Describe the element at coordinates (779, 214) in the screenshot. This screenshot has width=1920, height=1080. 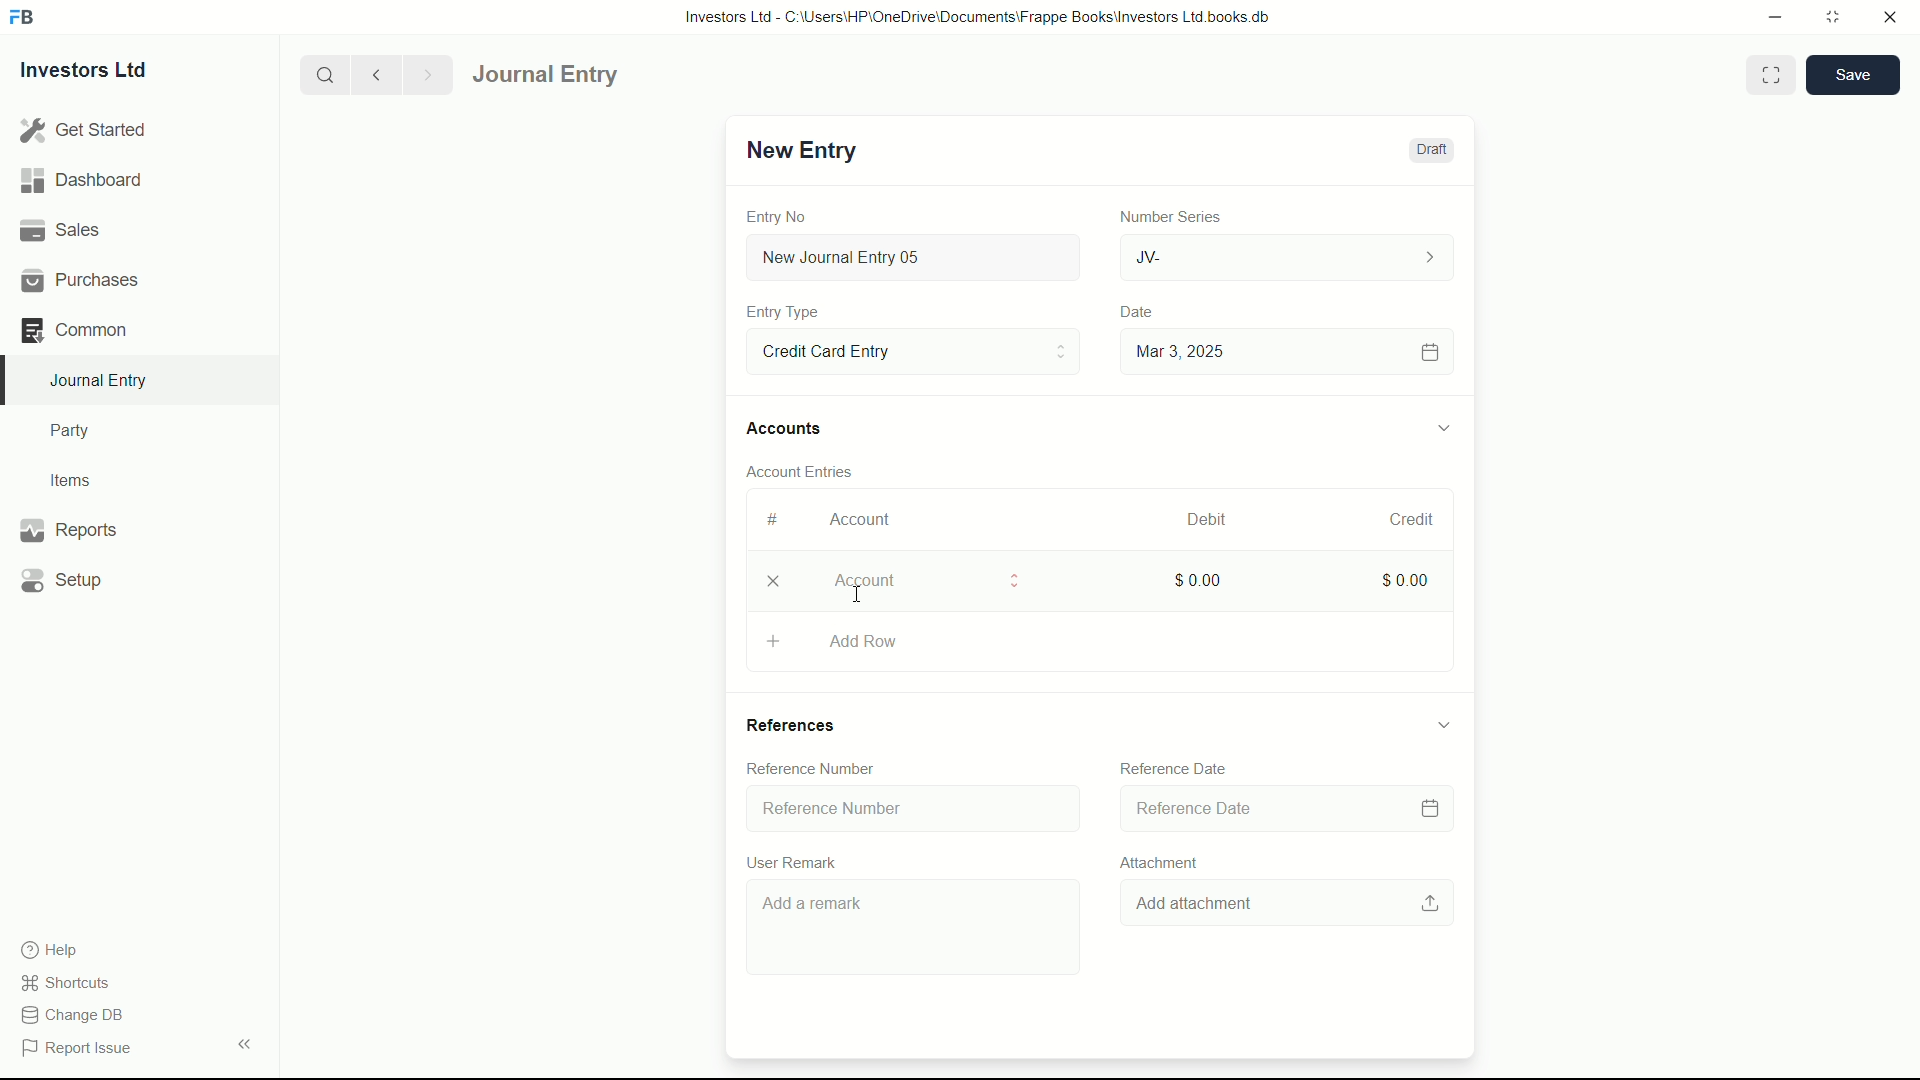
I see `Entry No` at that location.